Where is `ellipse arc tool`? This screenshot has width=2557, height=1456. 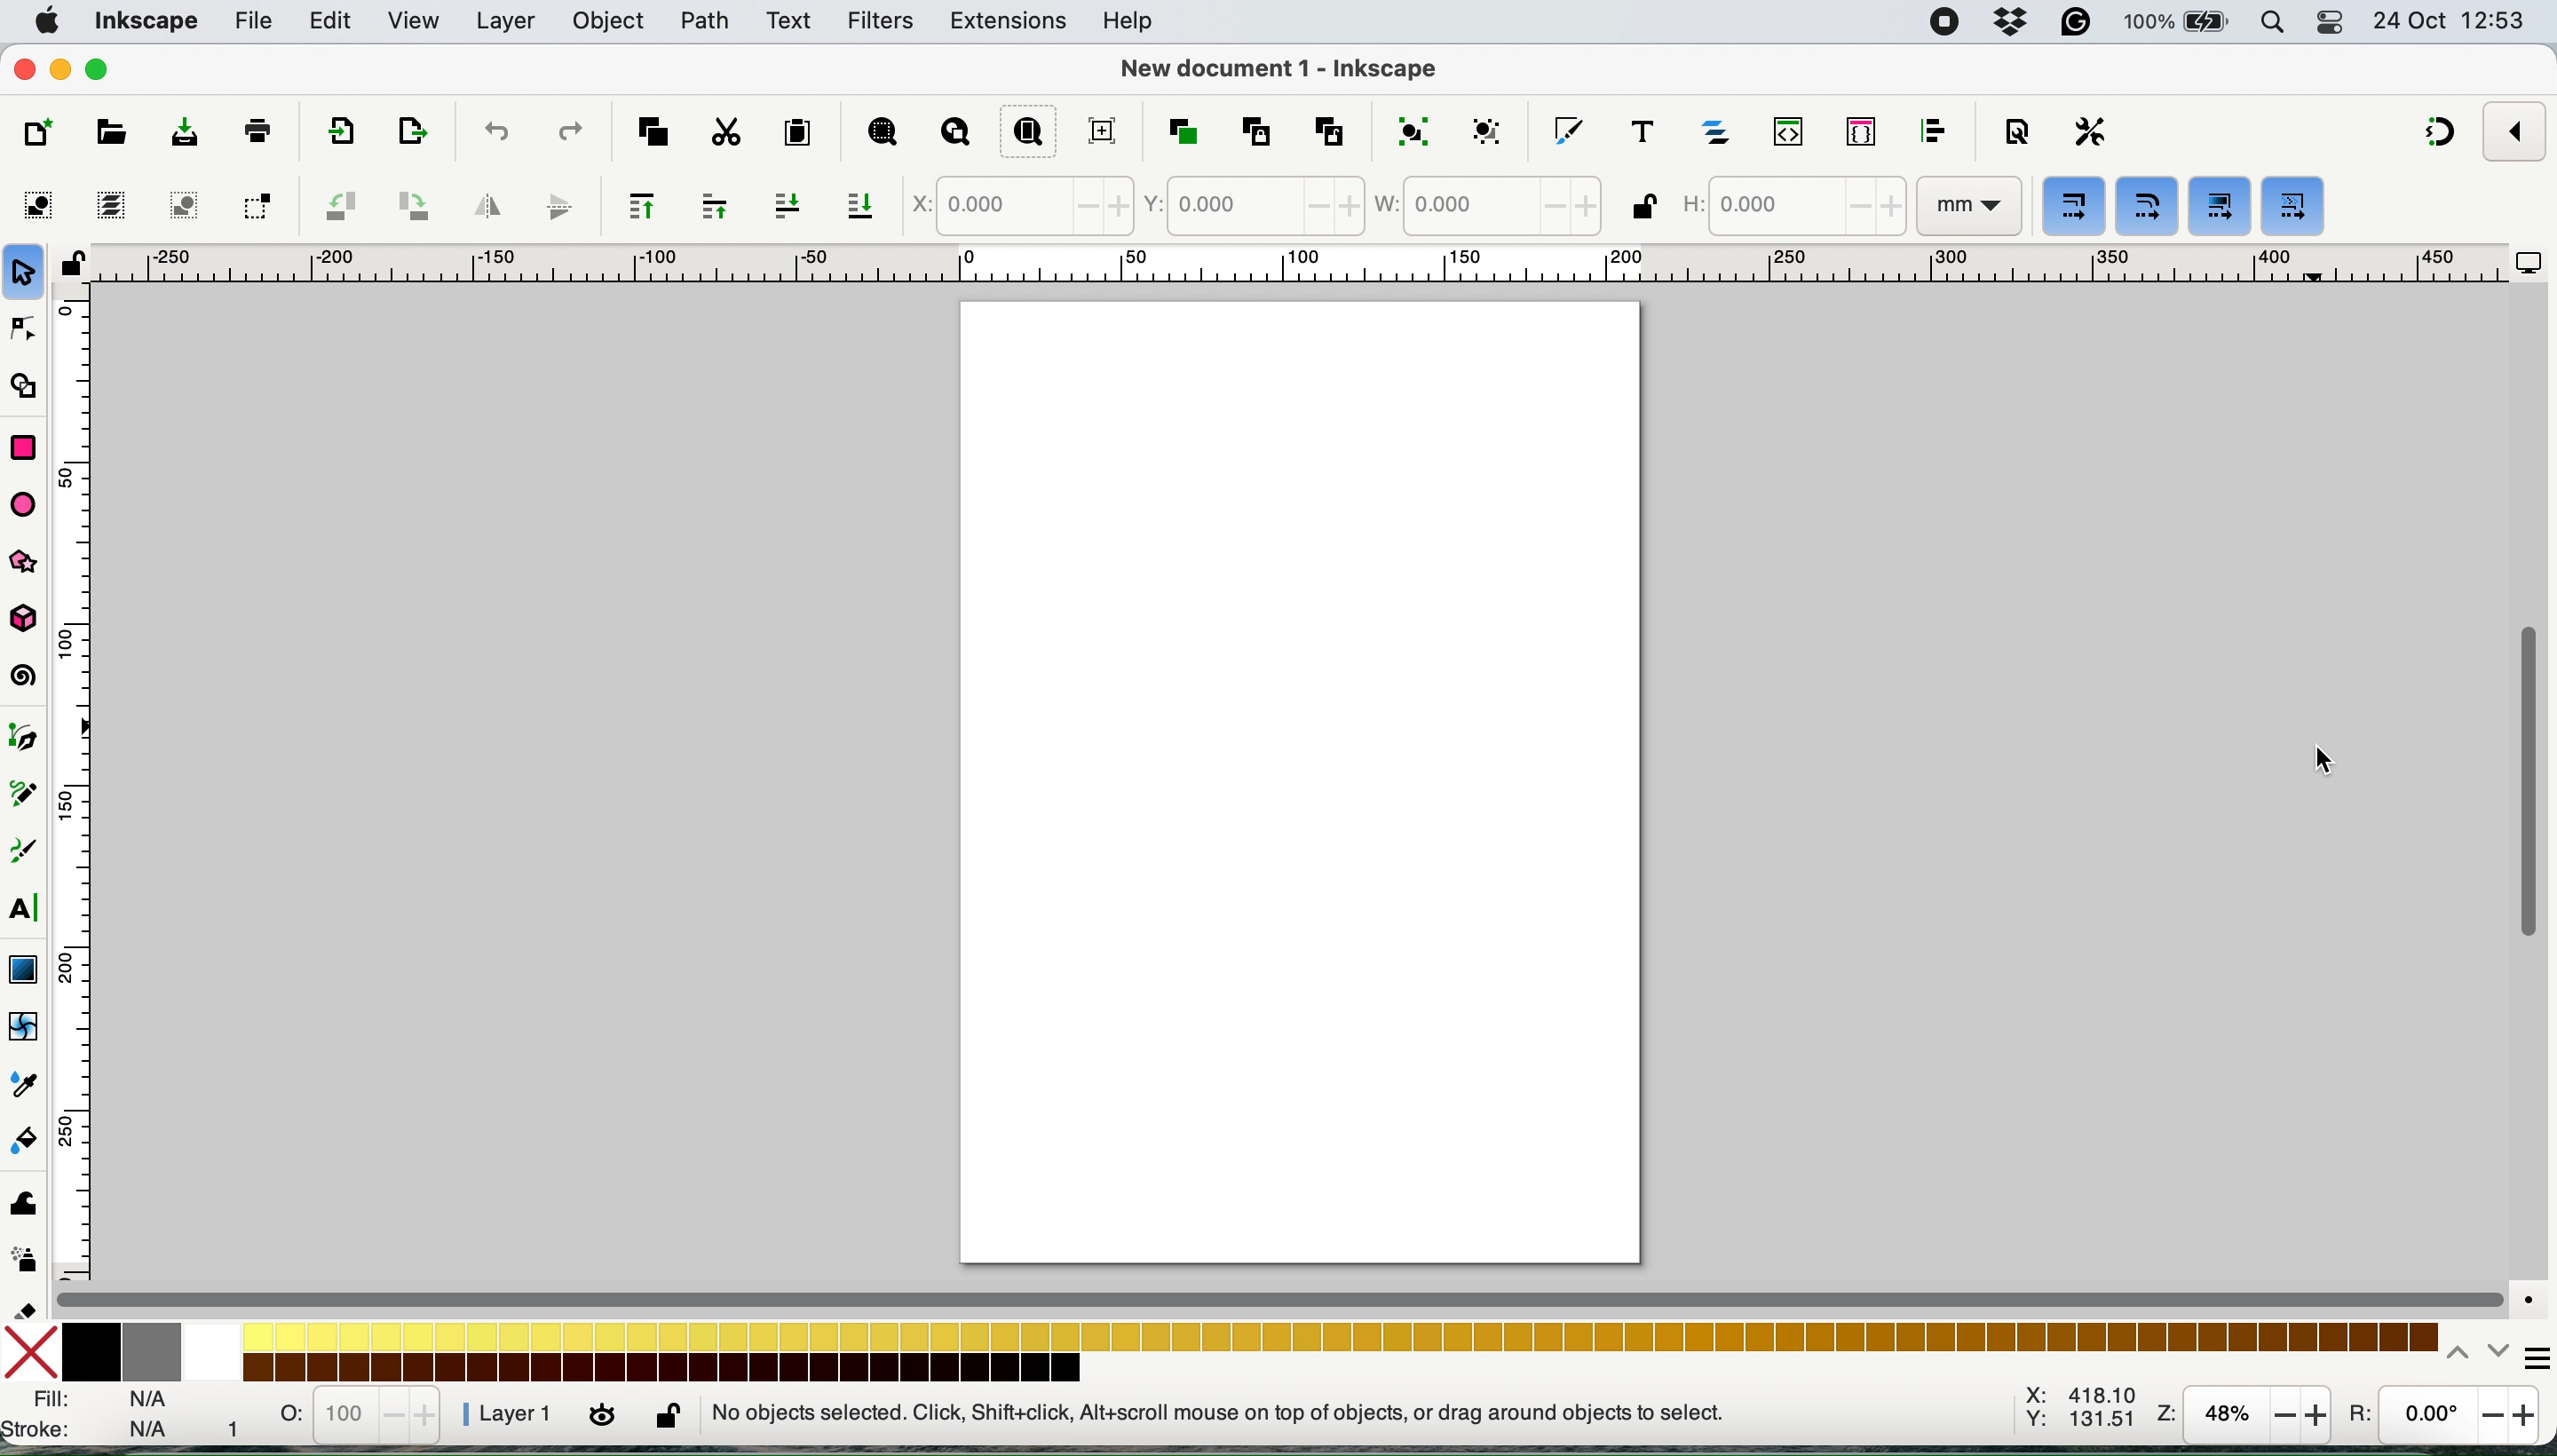
ellipse arc tool is located at coordinates (25, 504).